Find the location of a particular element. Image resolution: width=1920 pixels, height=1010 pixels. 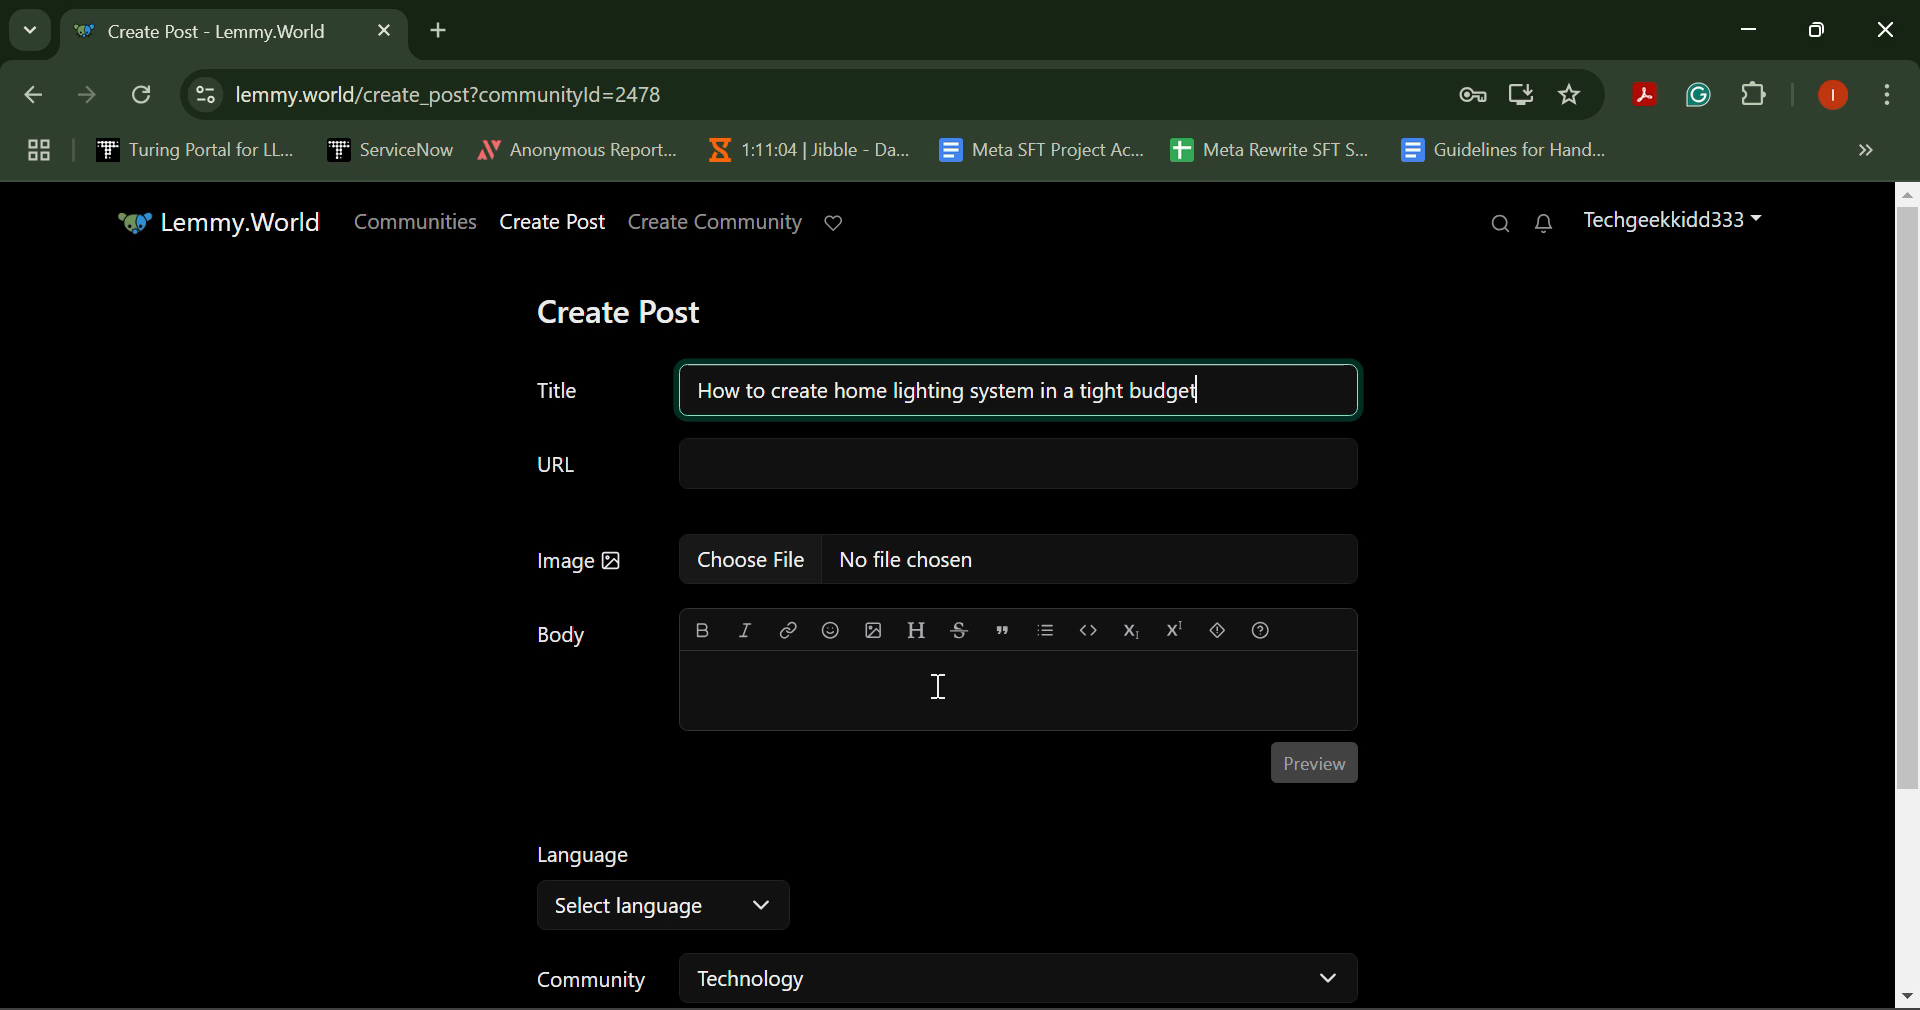

Lemmy.World is located at coordinates (223, 224).